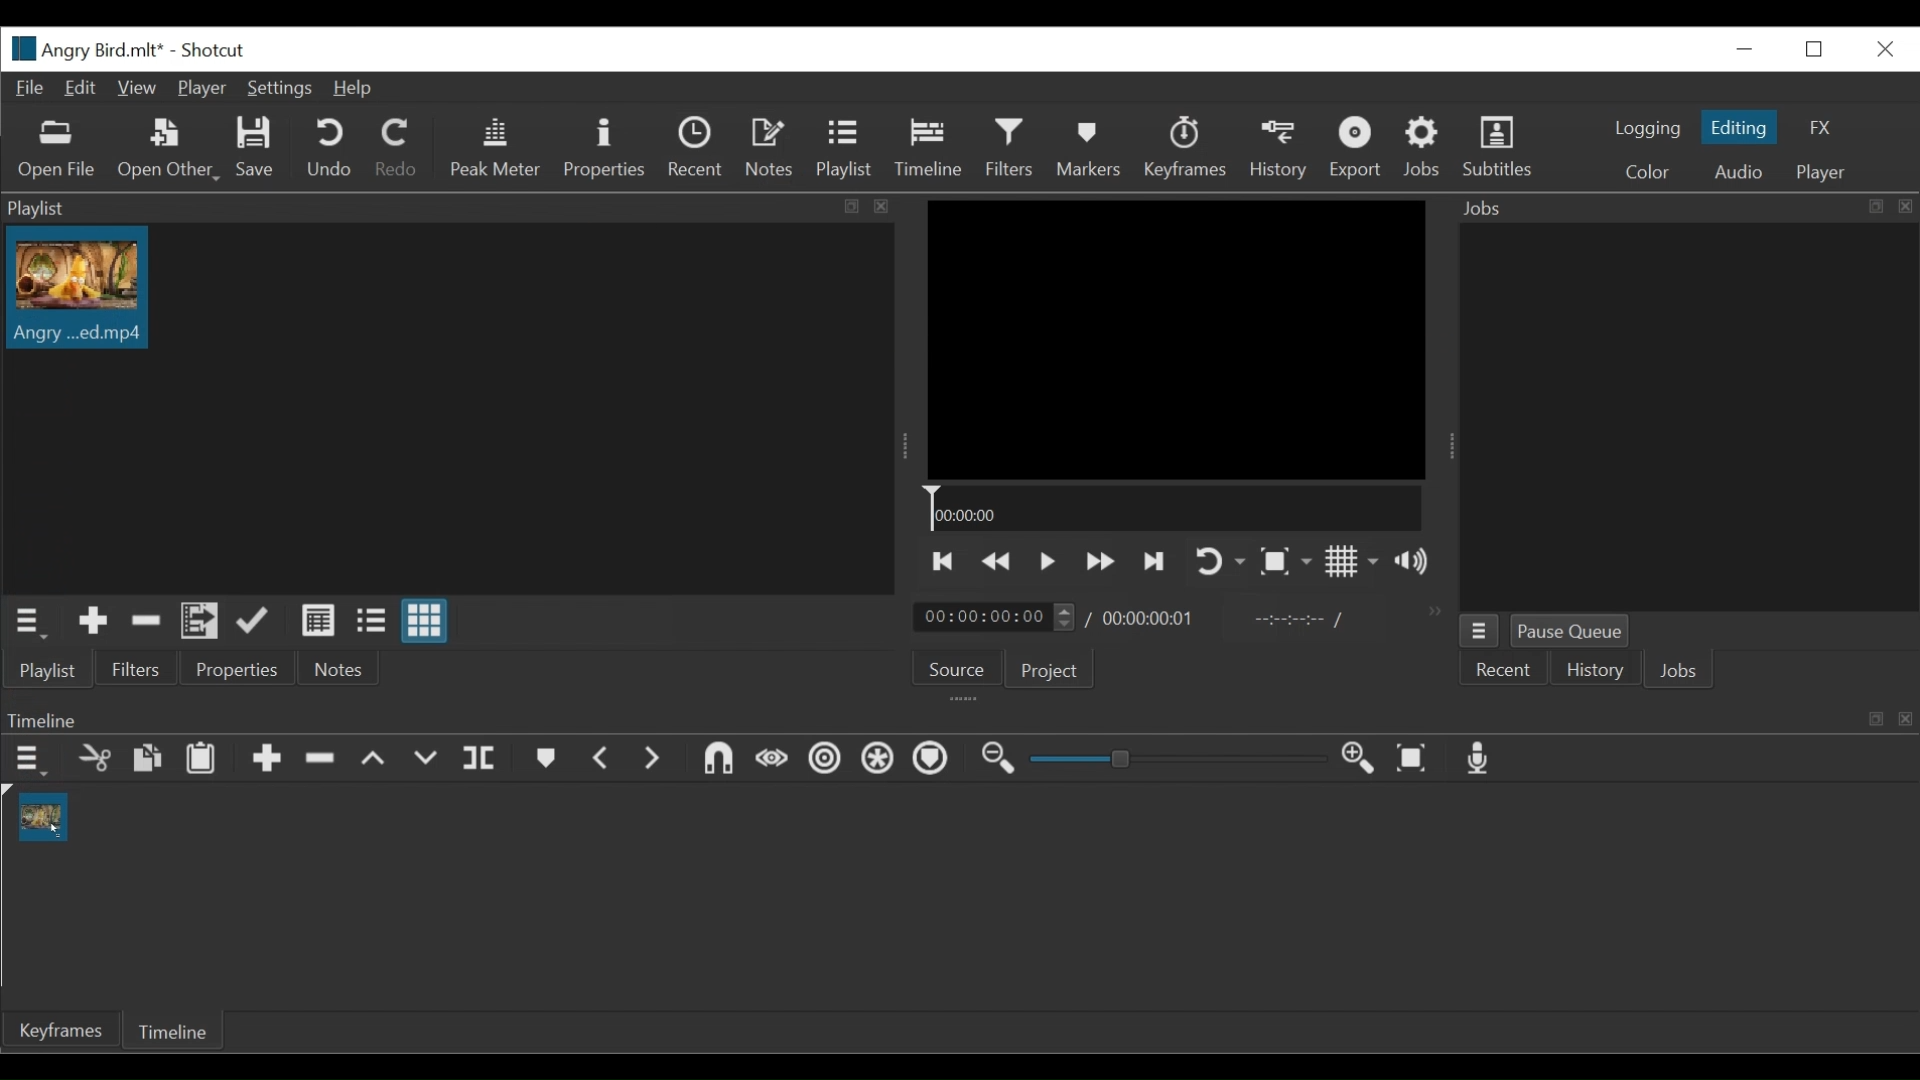 The image size is (1920, 1080). I want to click on Timeline Panel, so click(955, 717).